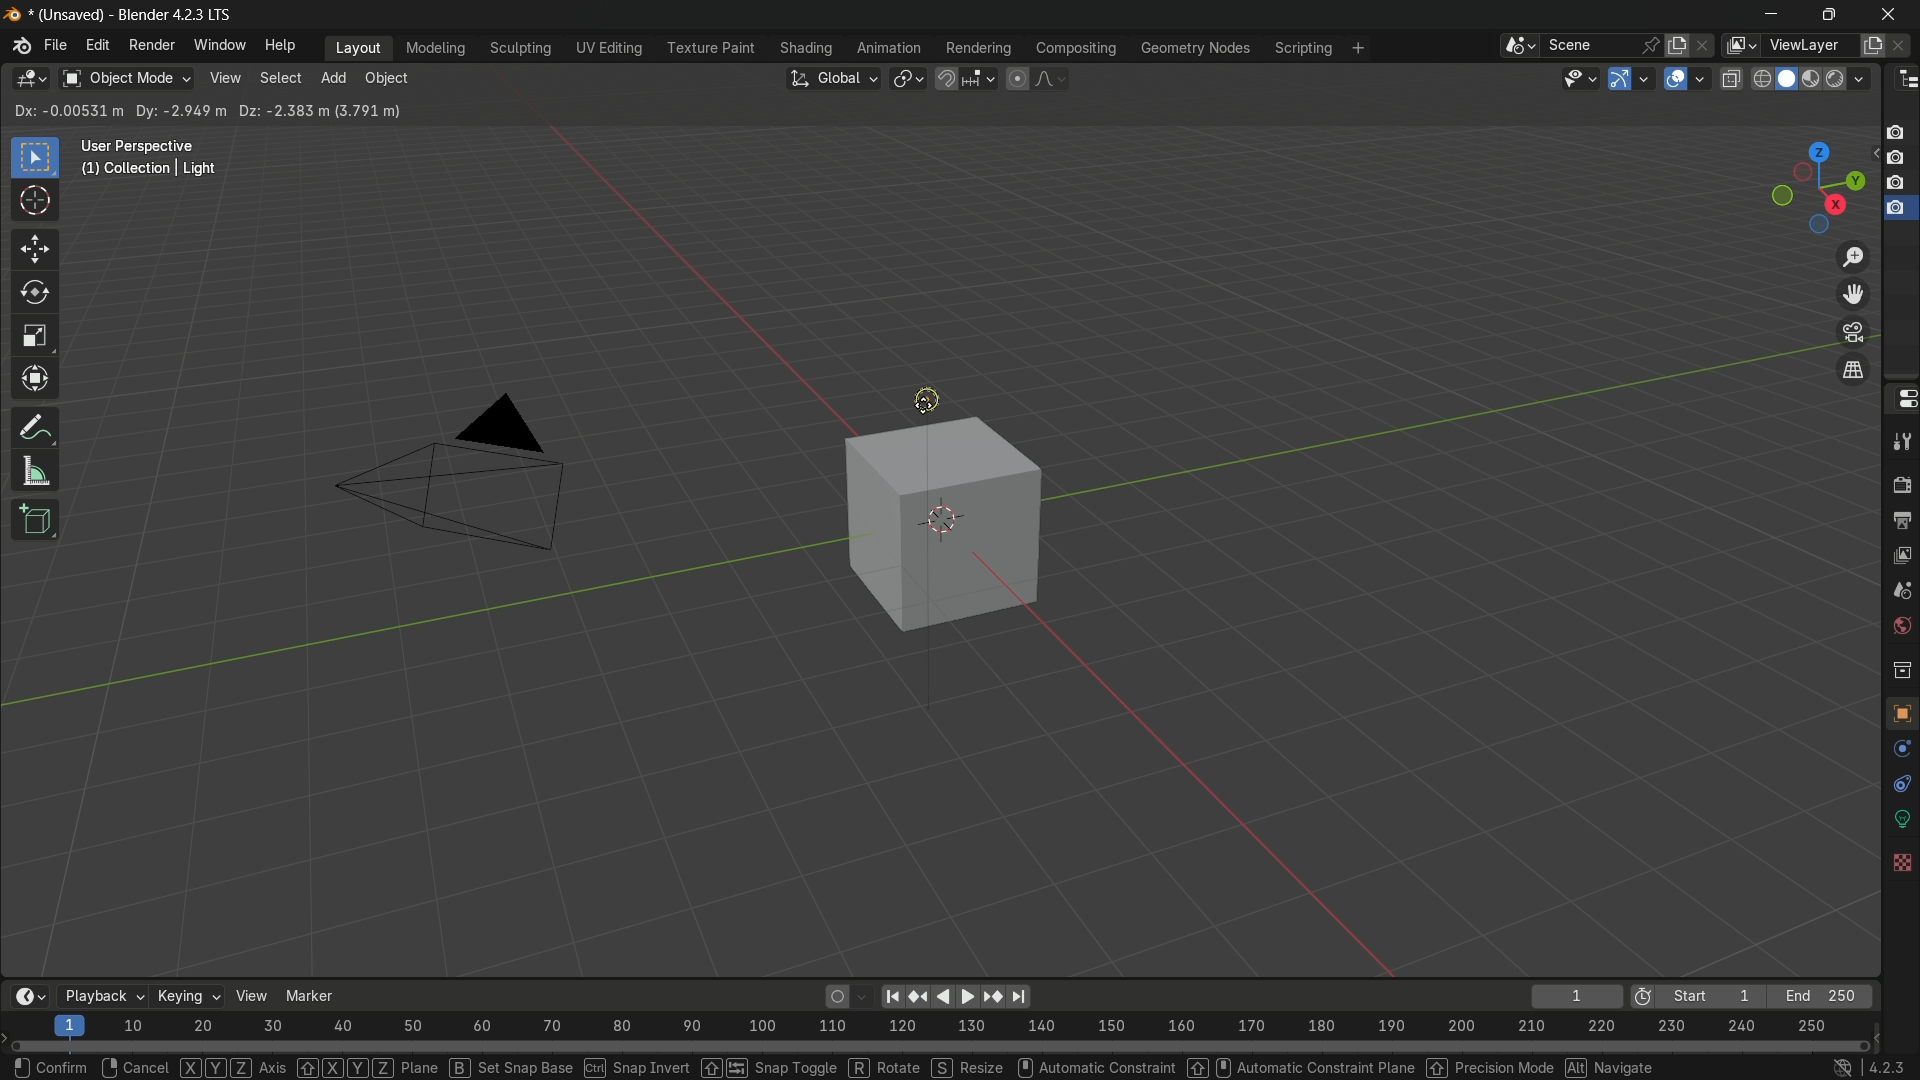 This screenshot has width=1920, height=1080. What do you see at coordinates (1898, 670) in the screenshot?
I see `collections` at bounding box center [1898, 670].